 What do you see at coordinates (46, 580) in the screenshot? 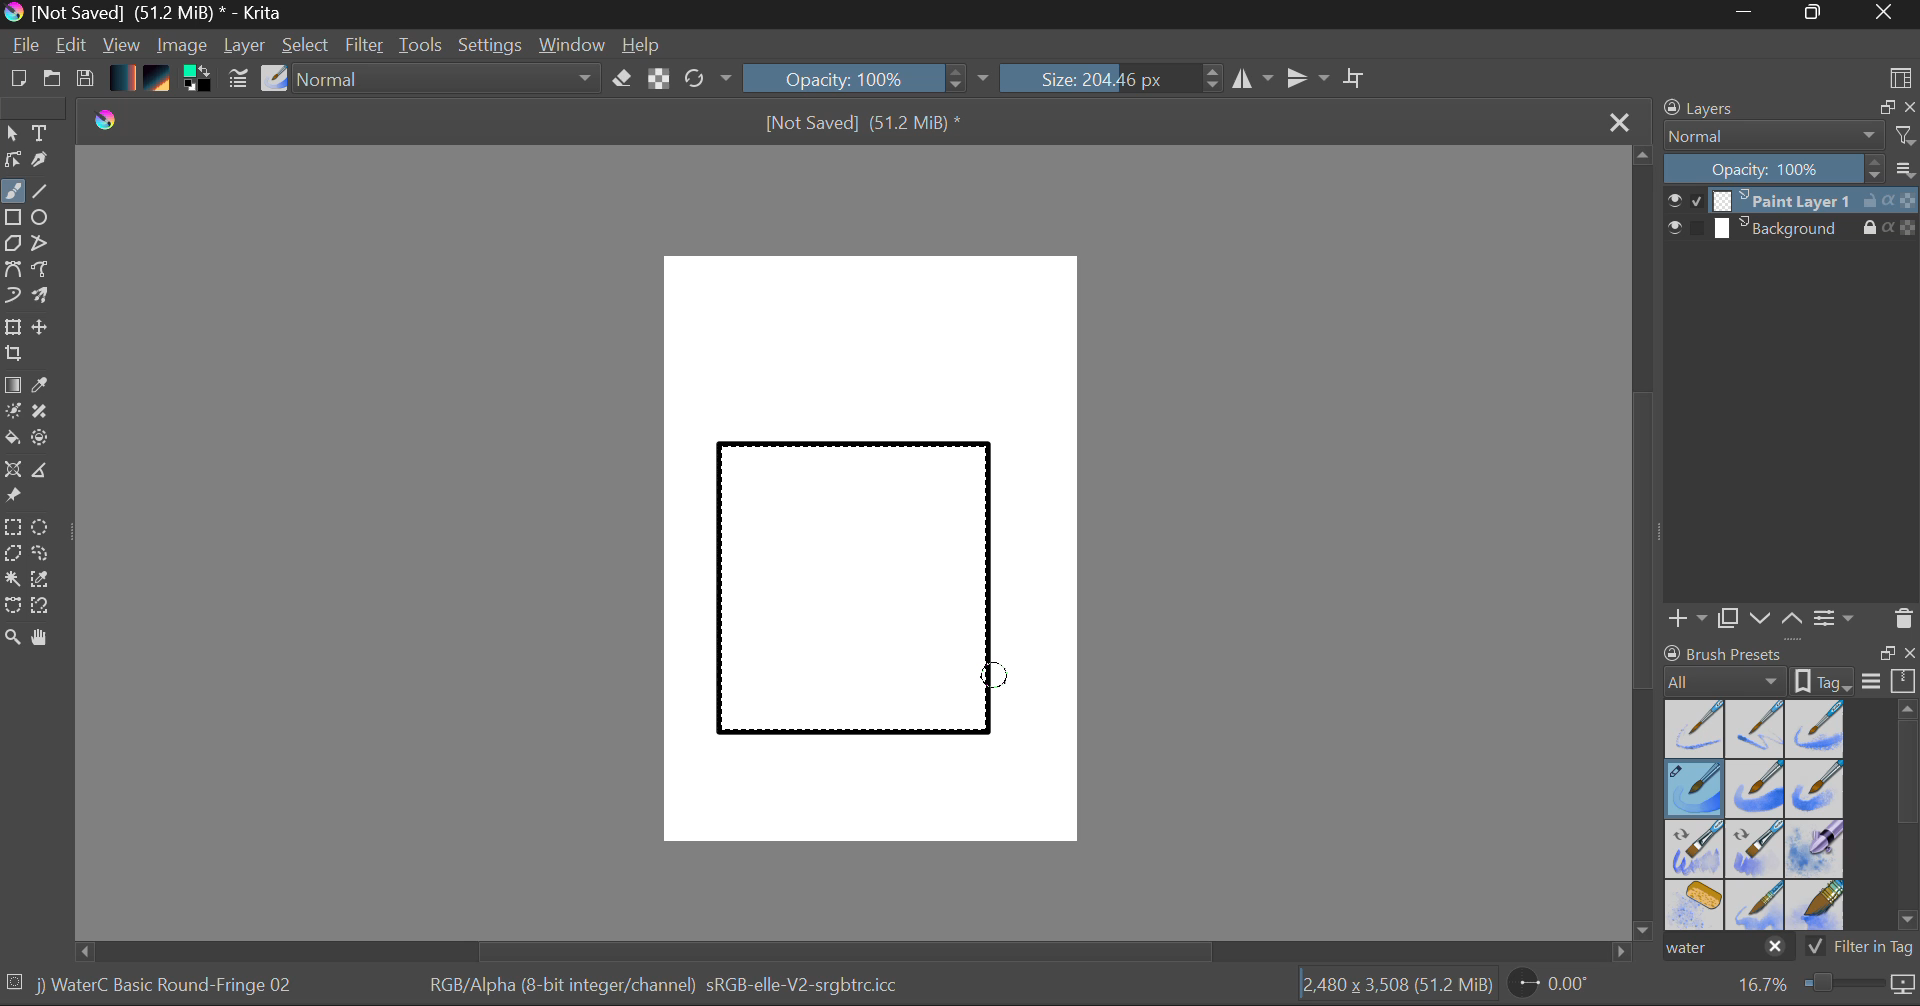
I see `Similar Color Selector` at bounding box center [46, 580].